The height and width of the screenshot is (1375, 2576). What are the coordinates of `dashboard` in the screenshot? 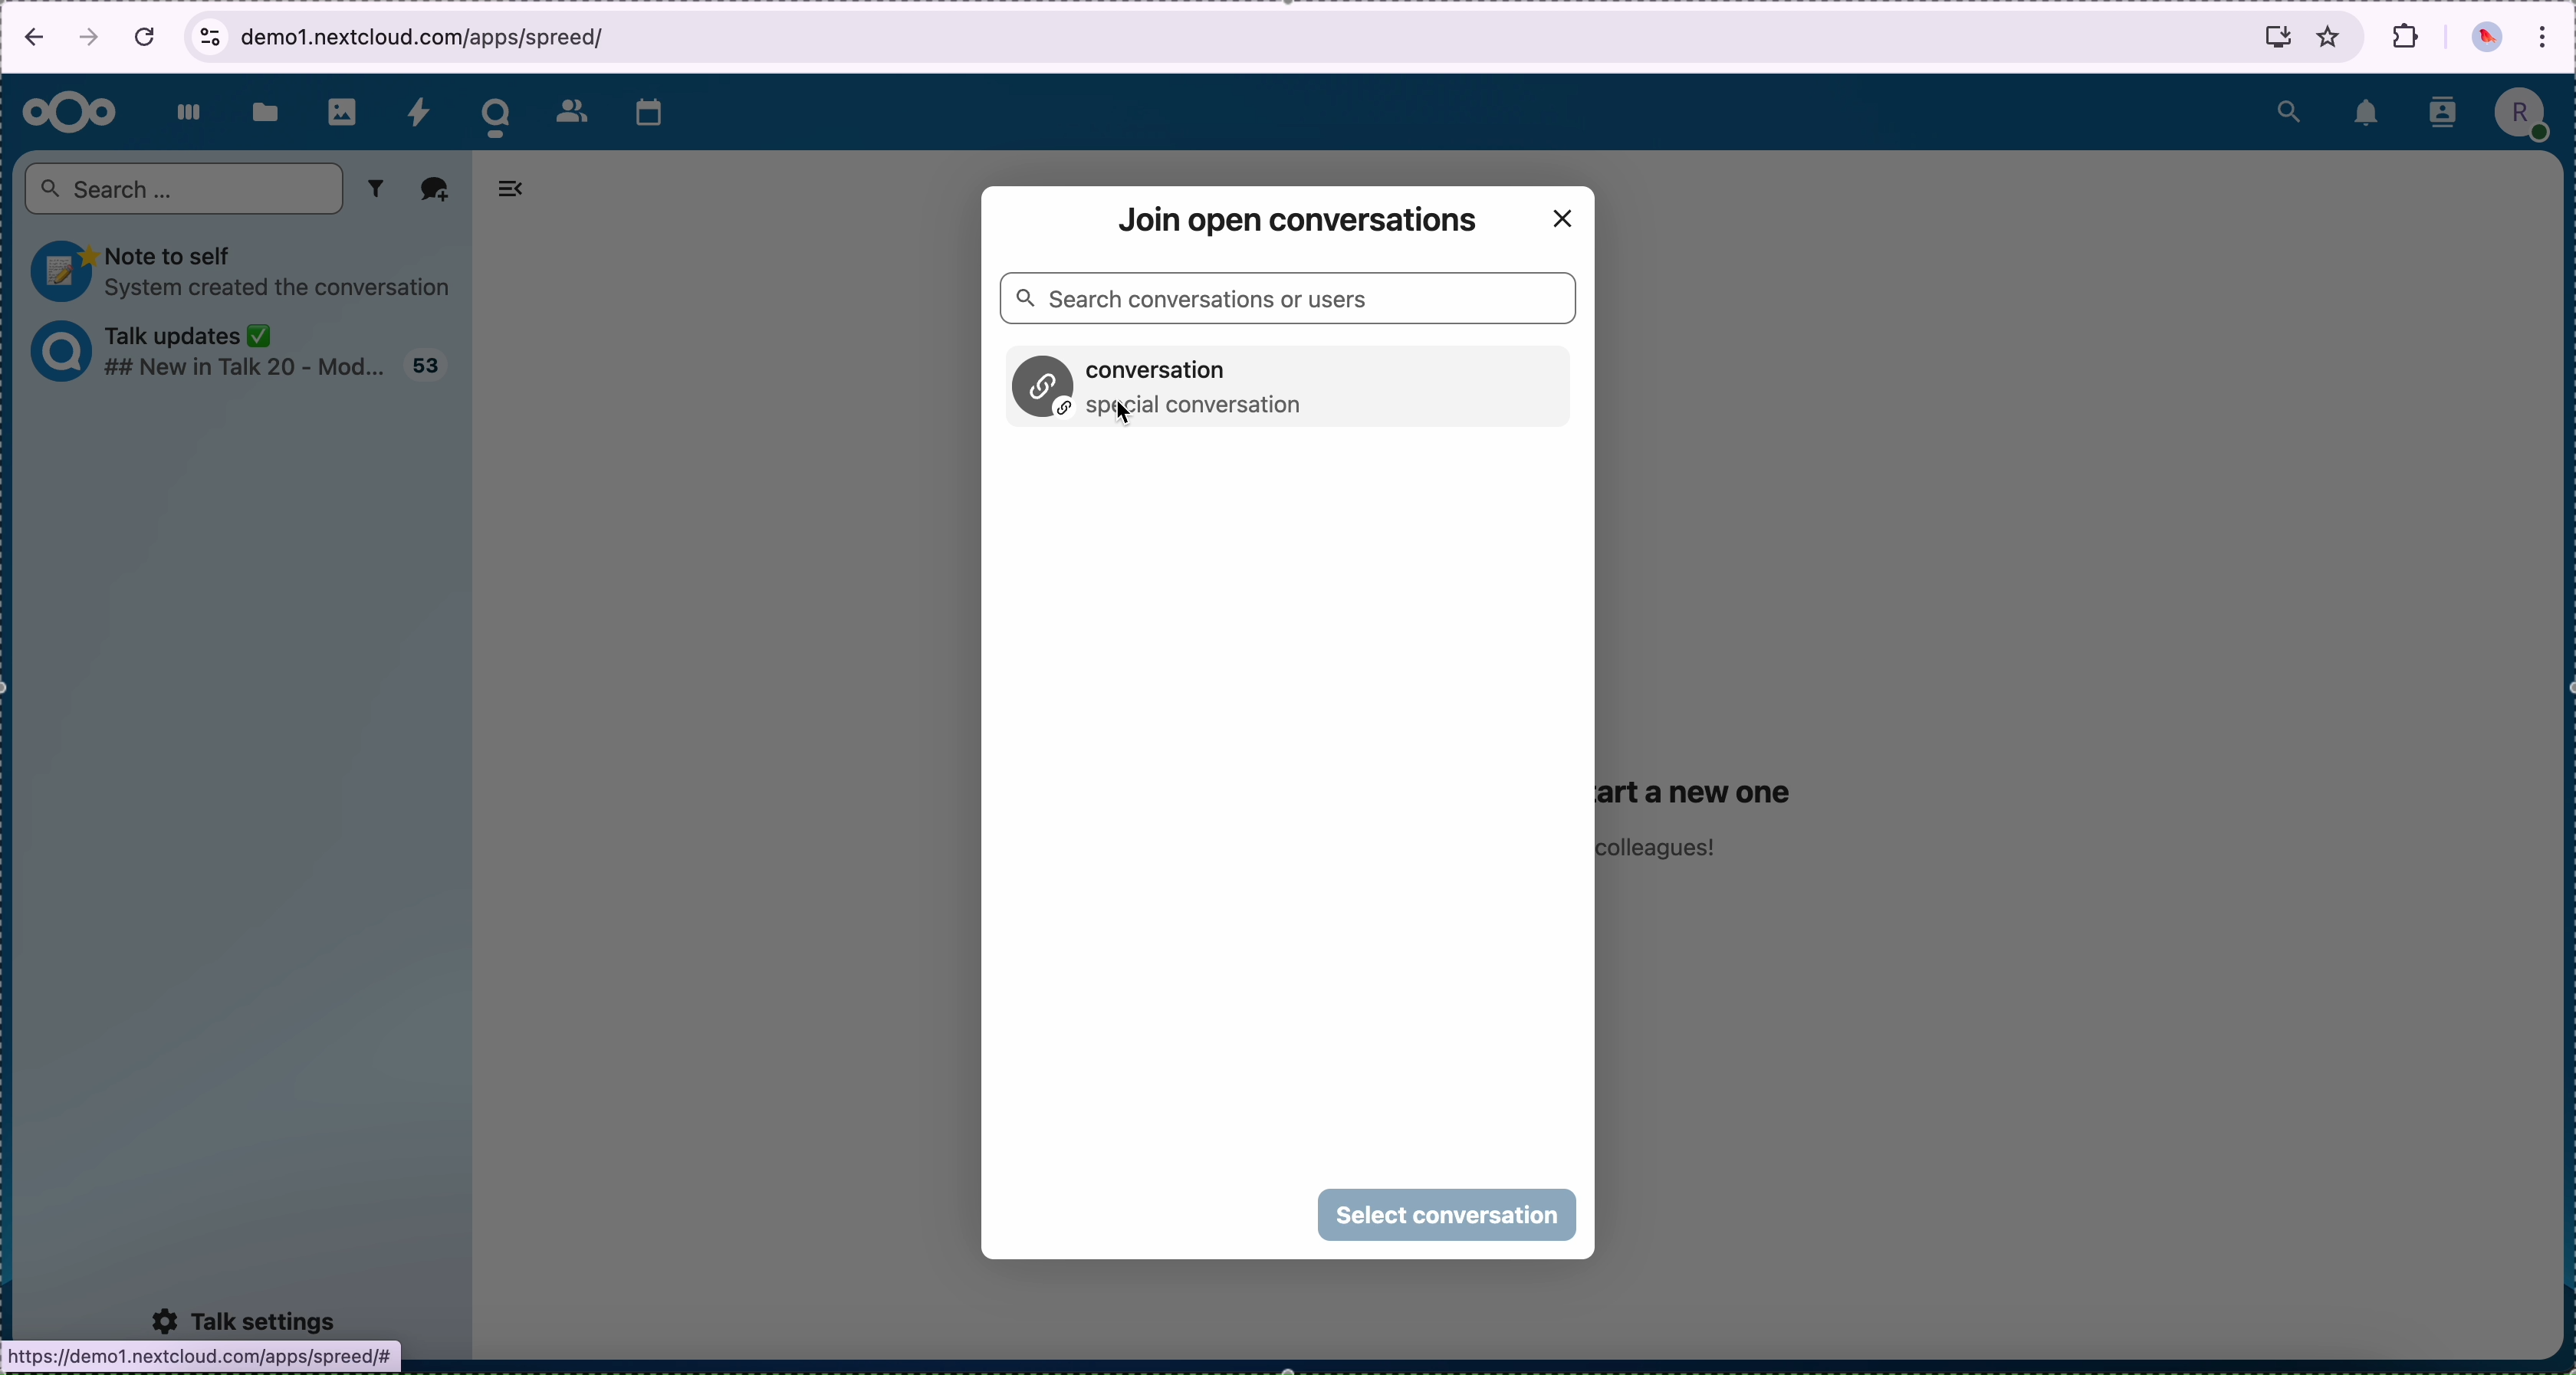 It's located at (187, 114).